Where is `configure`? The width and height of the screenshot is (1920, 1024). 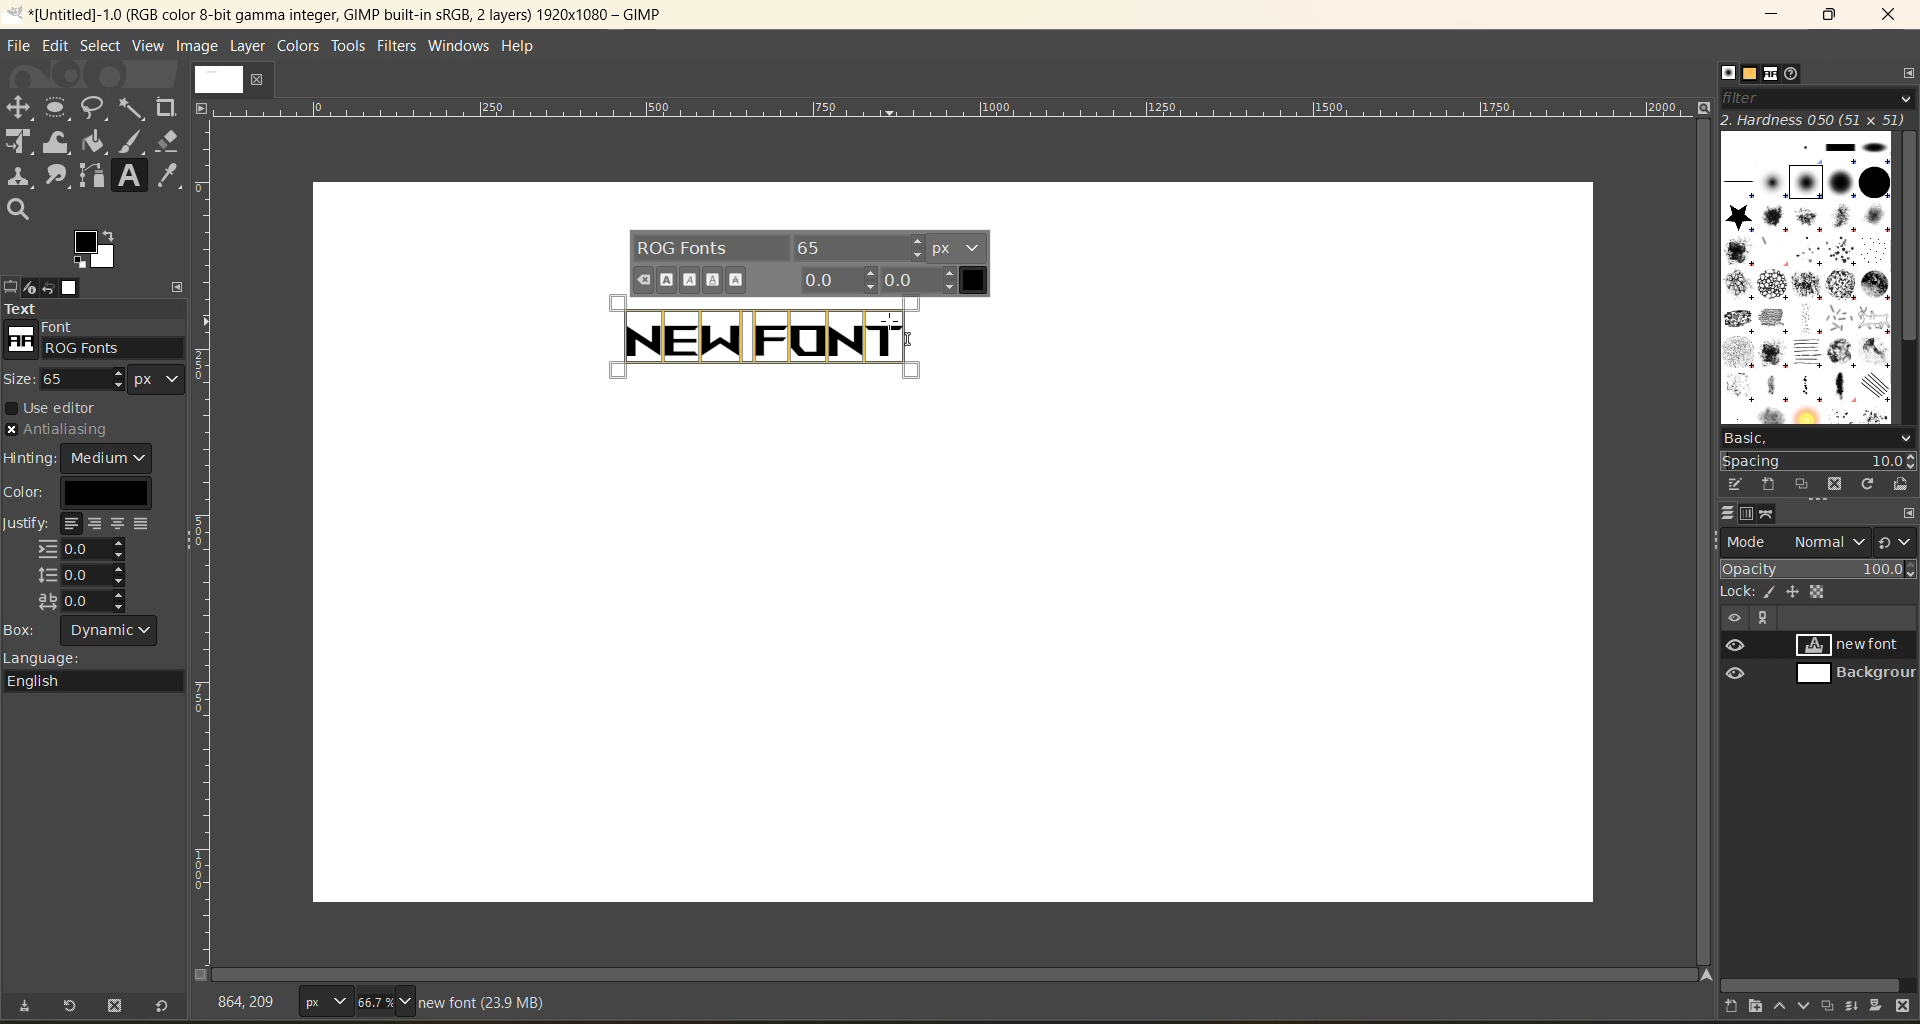 configure is located at coordinates (1908, 514).